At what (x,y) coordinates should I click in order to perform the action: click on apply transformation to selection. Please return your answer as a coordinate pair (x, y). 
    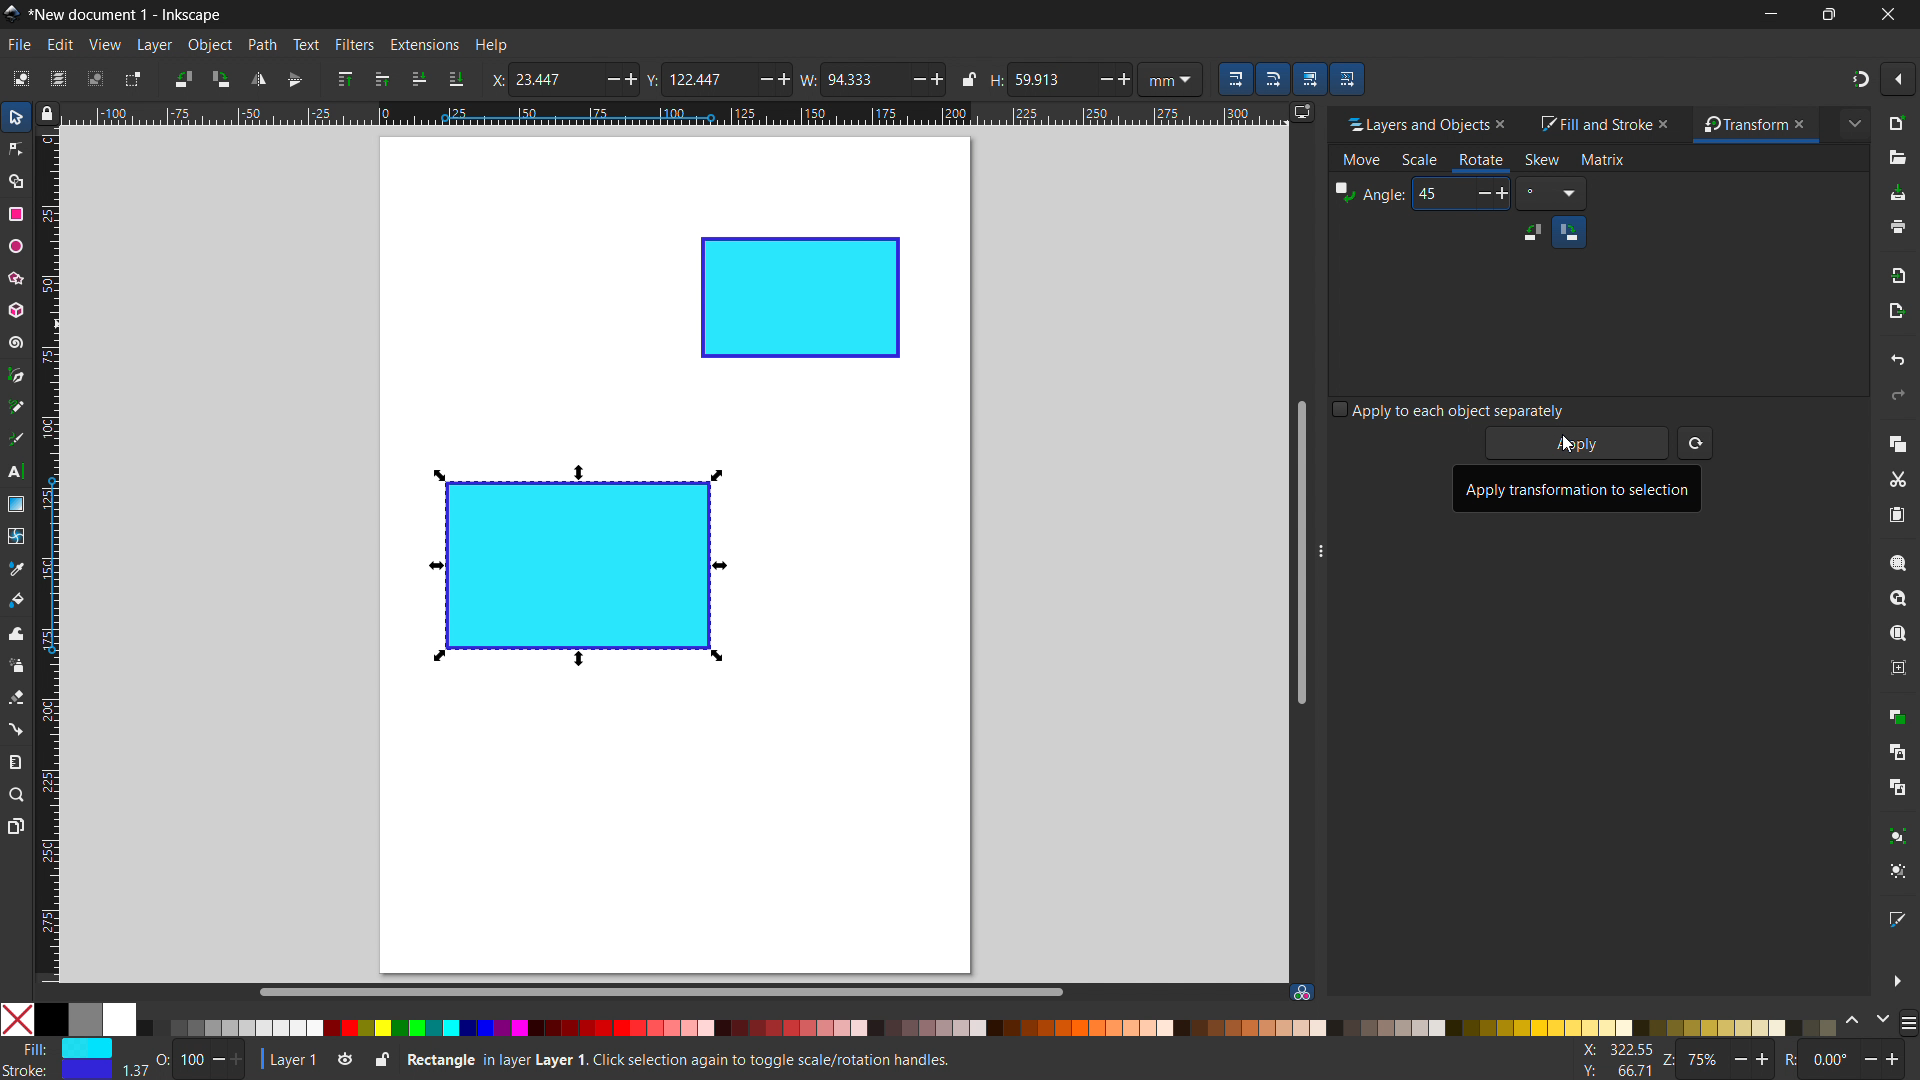
    Looking at the image, I should click on (1577, 488).